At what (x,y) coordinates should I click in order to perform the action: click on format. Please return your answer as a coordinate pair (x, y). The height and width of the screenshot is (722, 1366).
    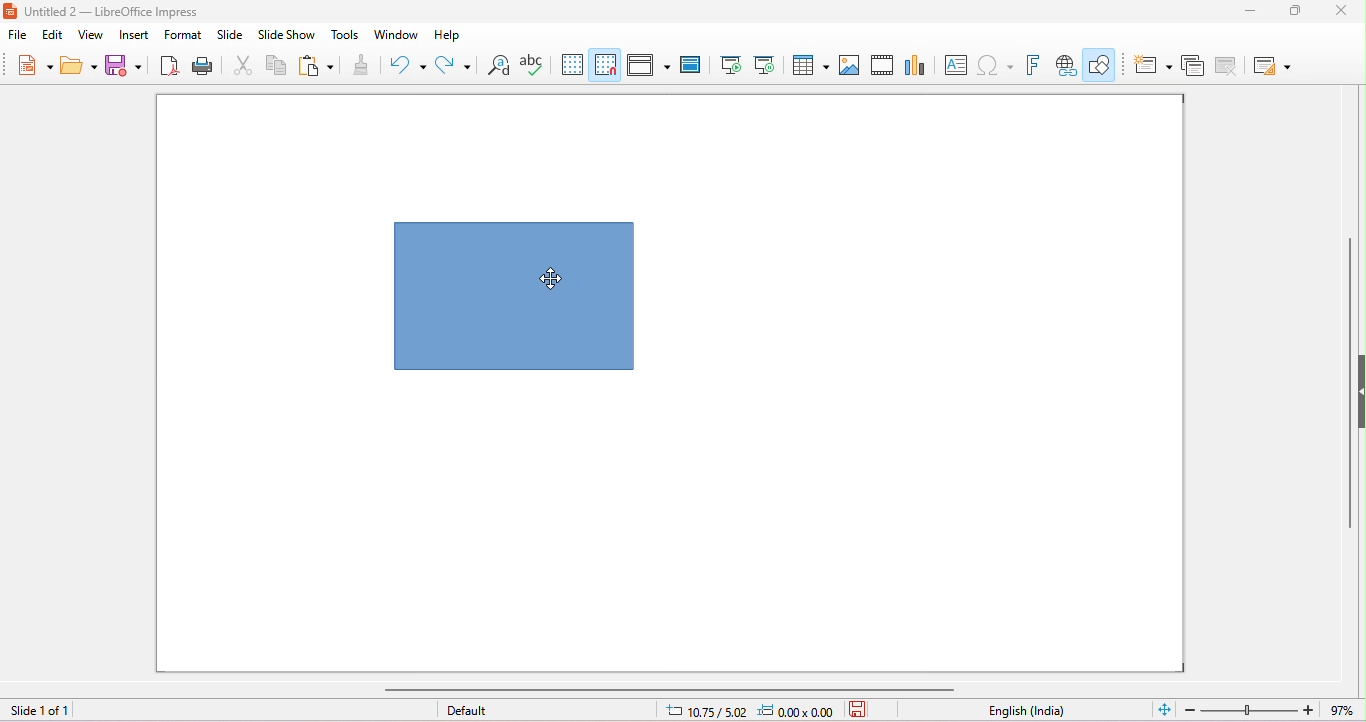
    Looking at the image, I should click on (183, 35).